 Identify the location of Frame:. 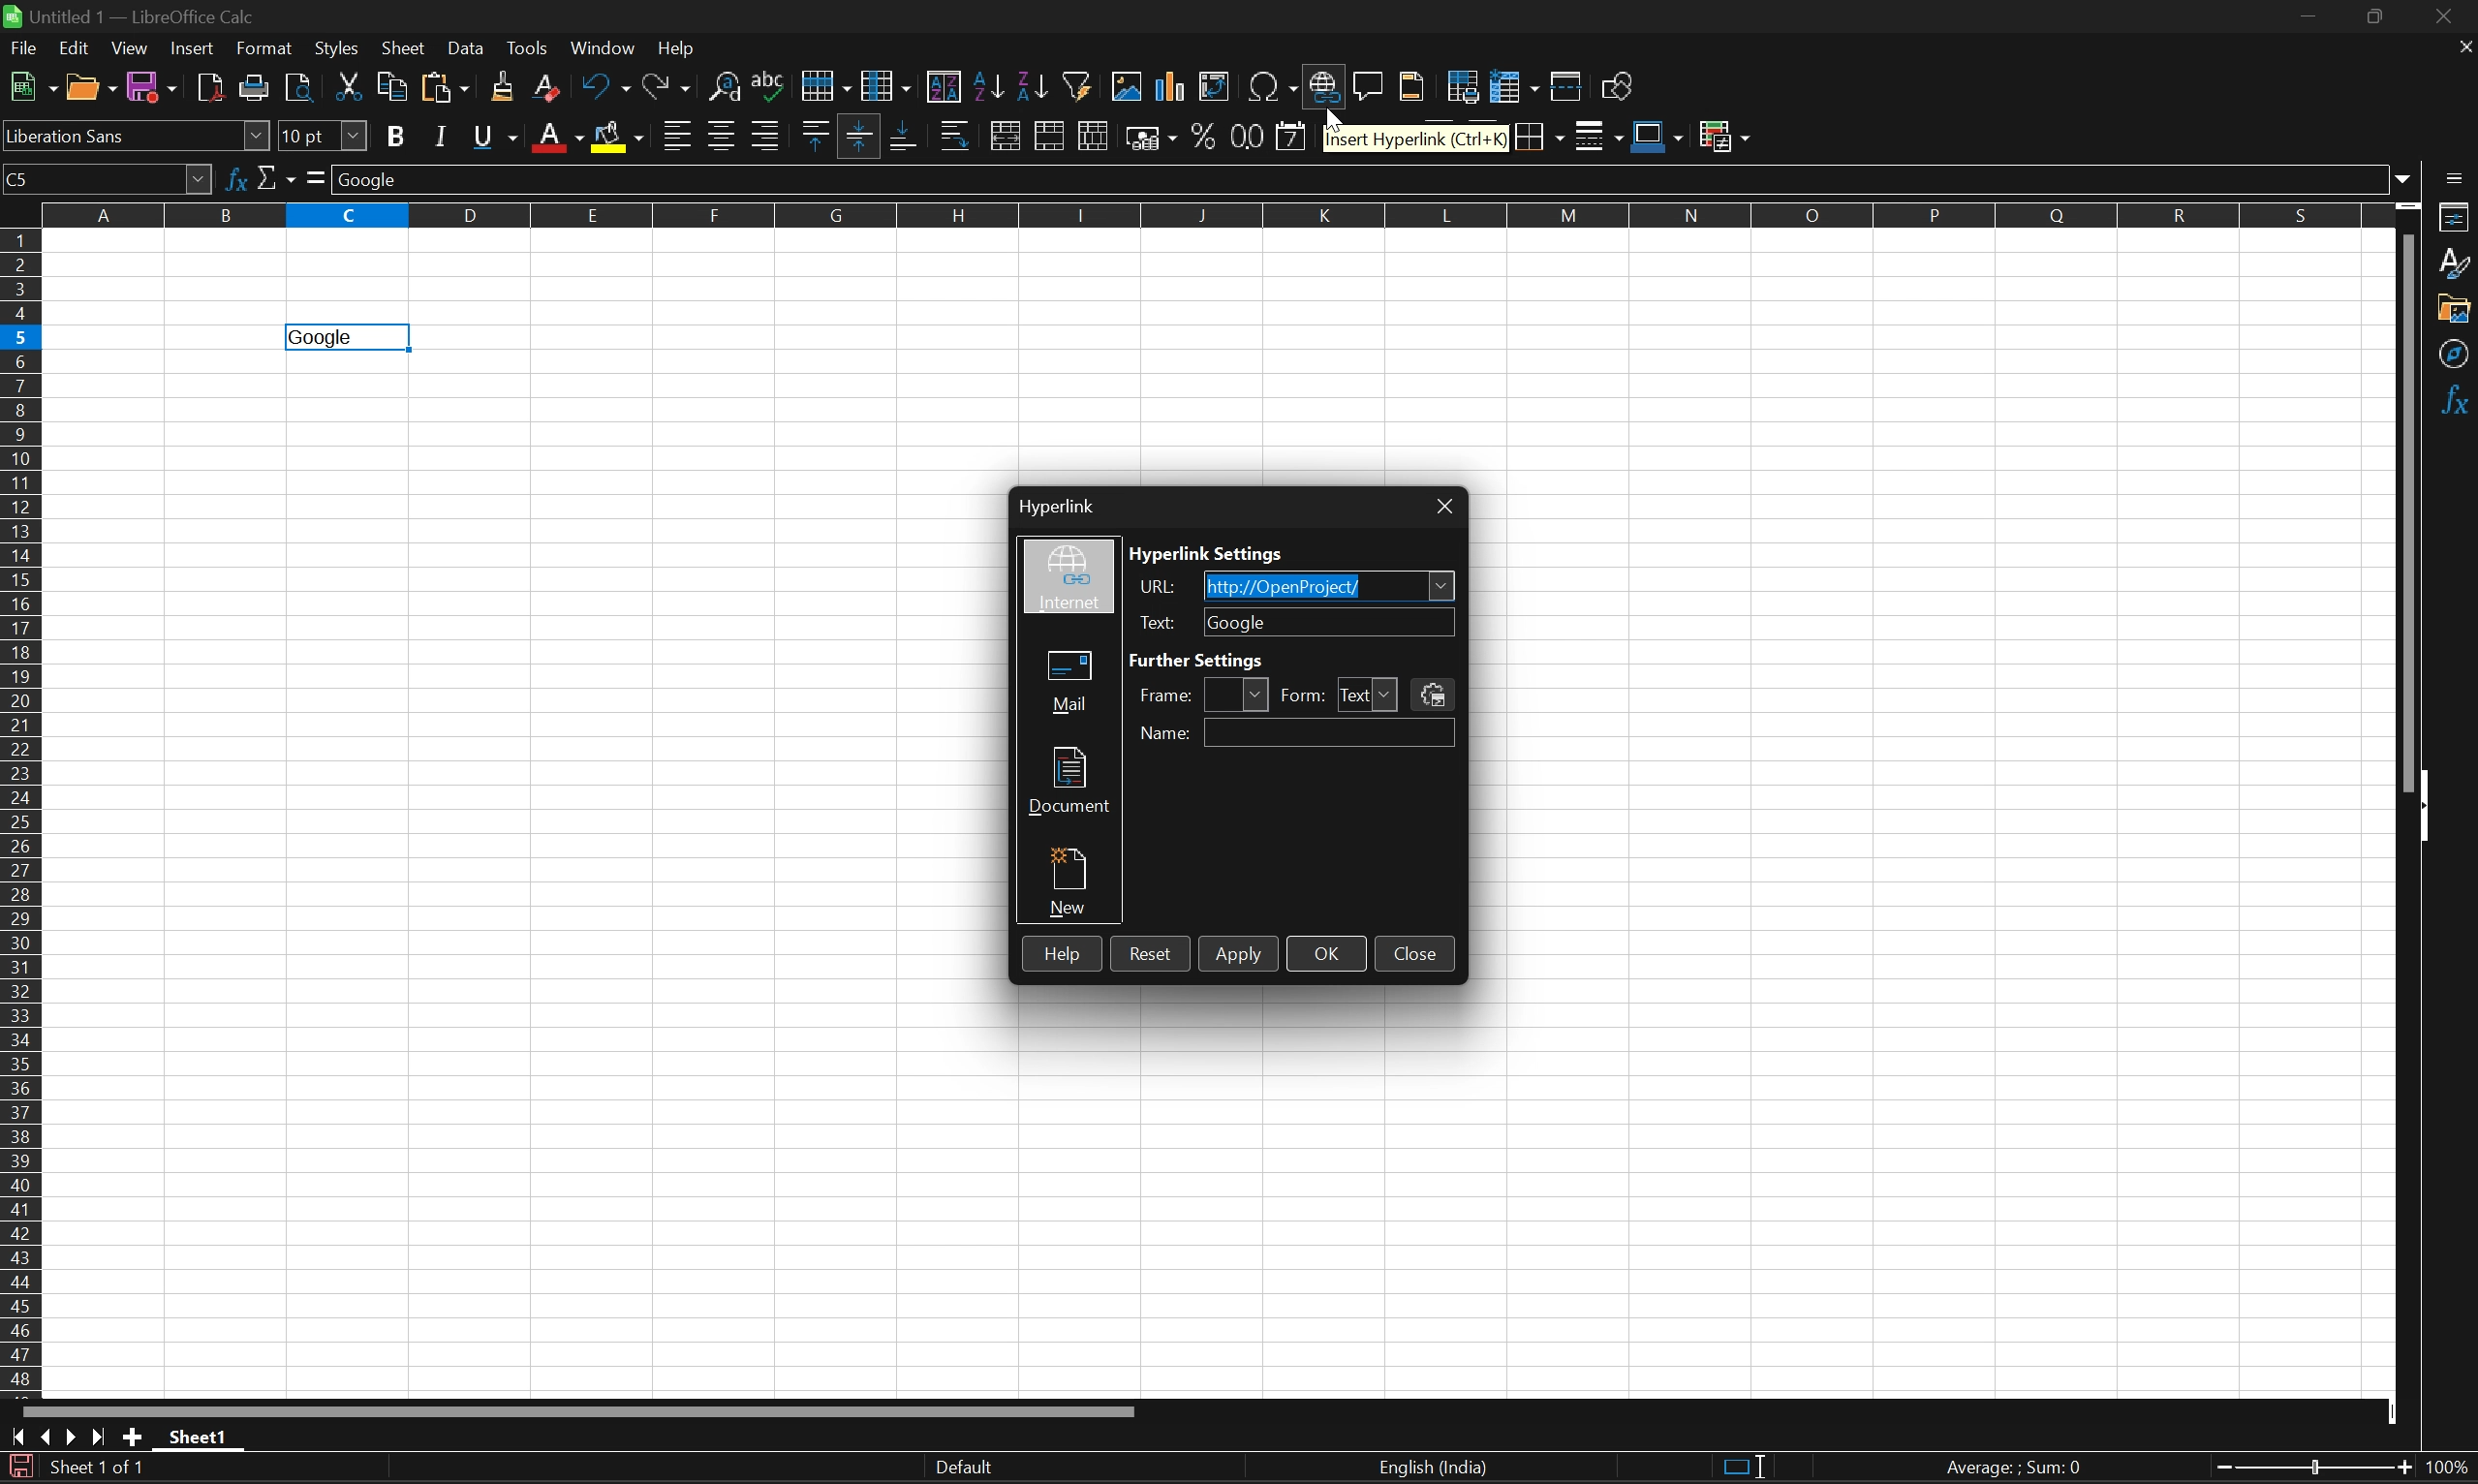
(1167, 696).